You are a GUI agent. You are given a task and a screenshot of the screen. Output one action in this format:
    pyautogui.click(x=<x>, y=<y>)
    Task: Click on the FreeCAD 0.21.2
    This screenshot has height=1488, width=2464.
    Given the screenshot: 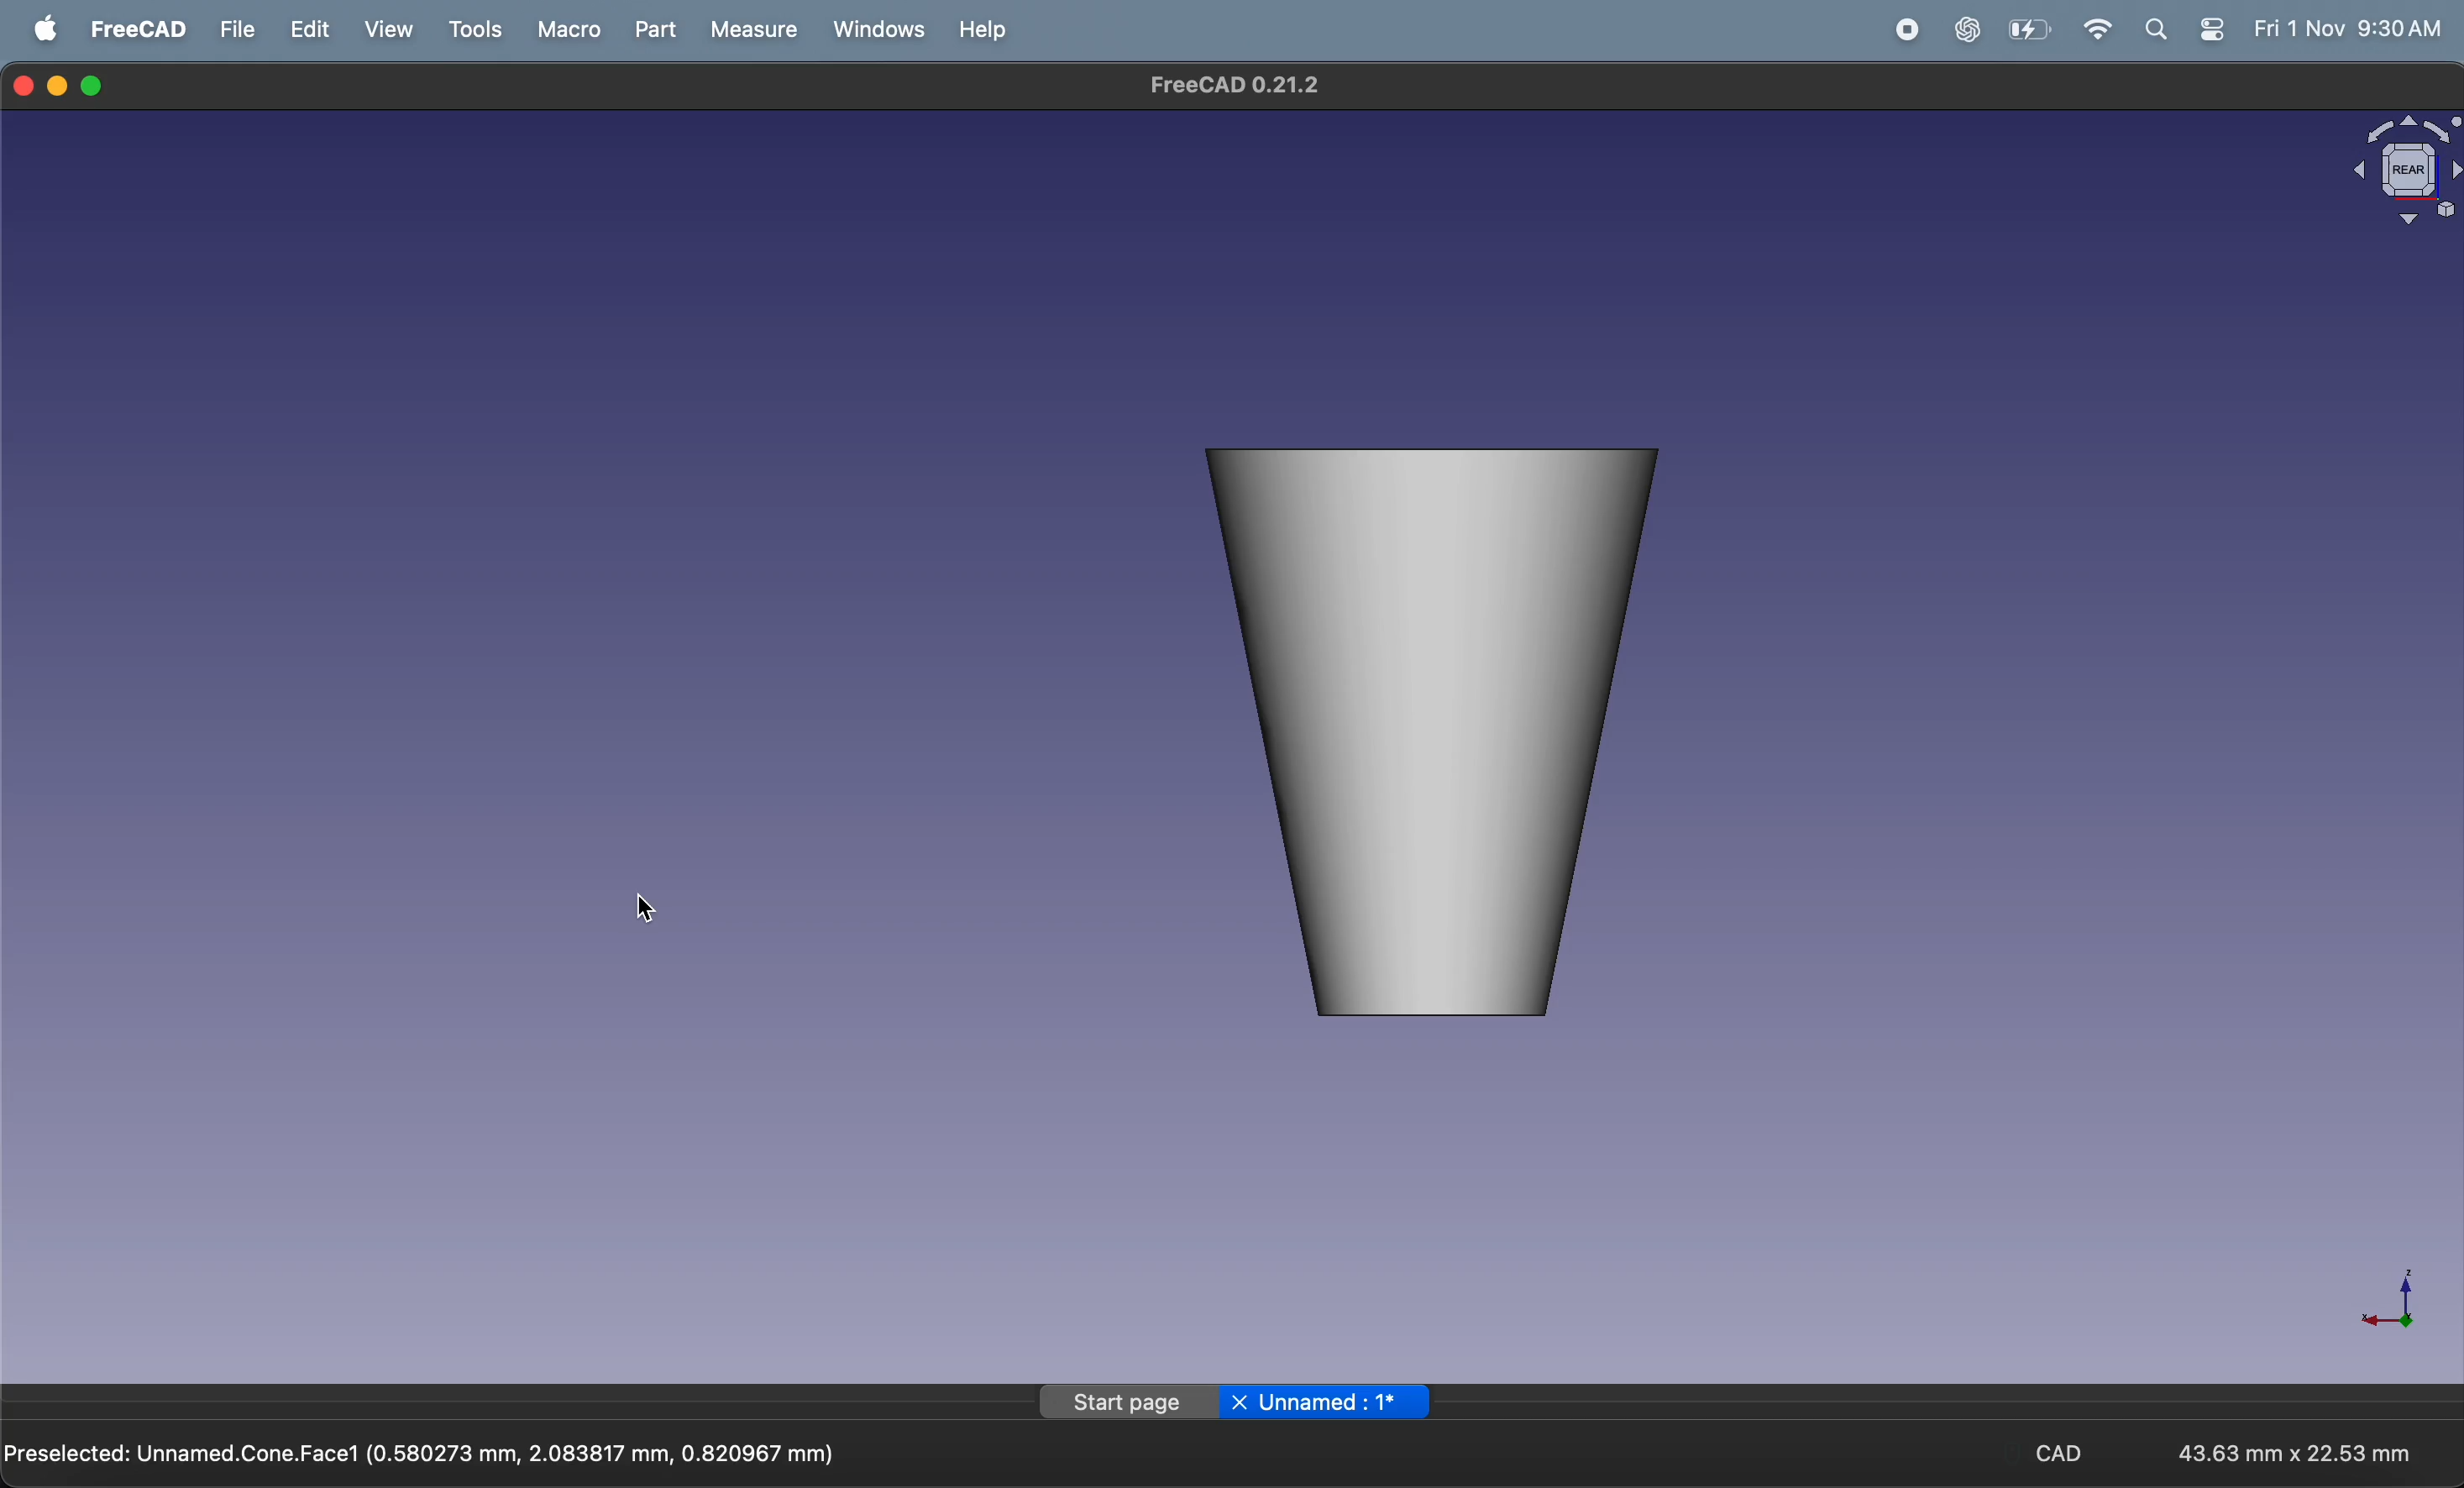 What is the action you would take?
    pyautogui.click(x=1229, y=85)
    